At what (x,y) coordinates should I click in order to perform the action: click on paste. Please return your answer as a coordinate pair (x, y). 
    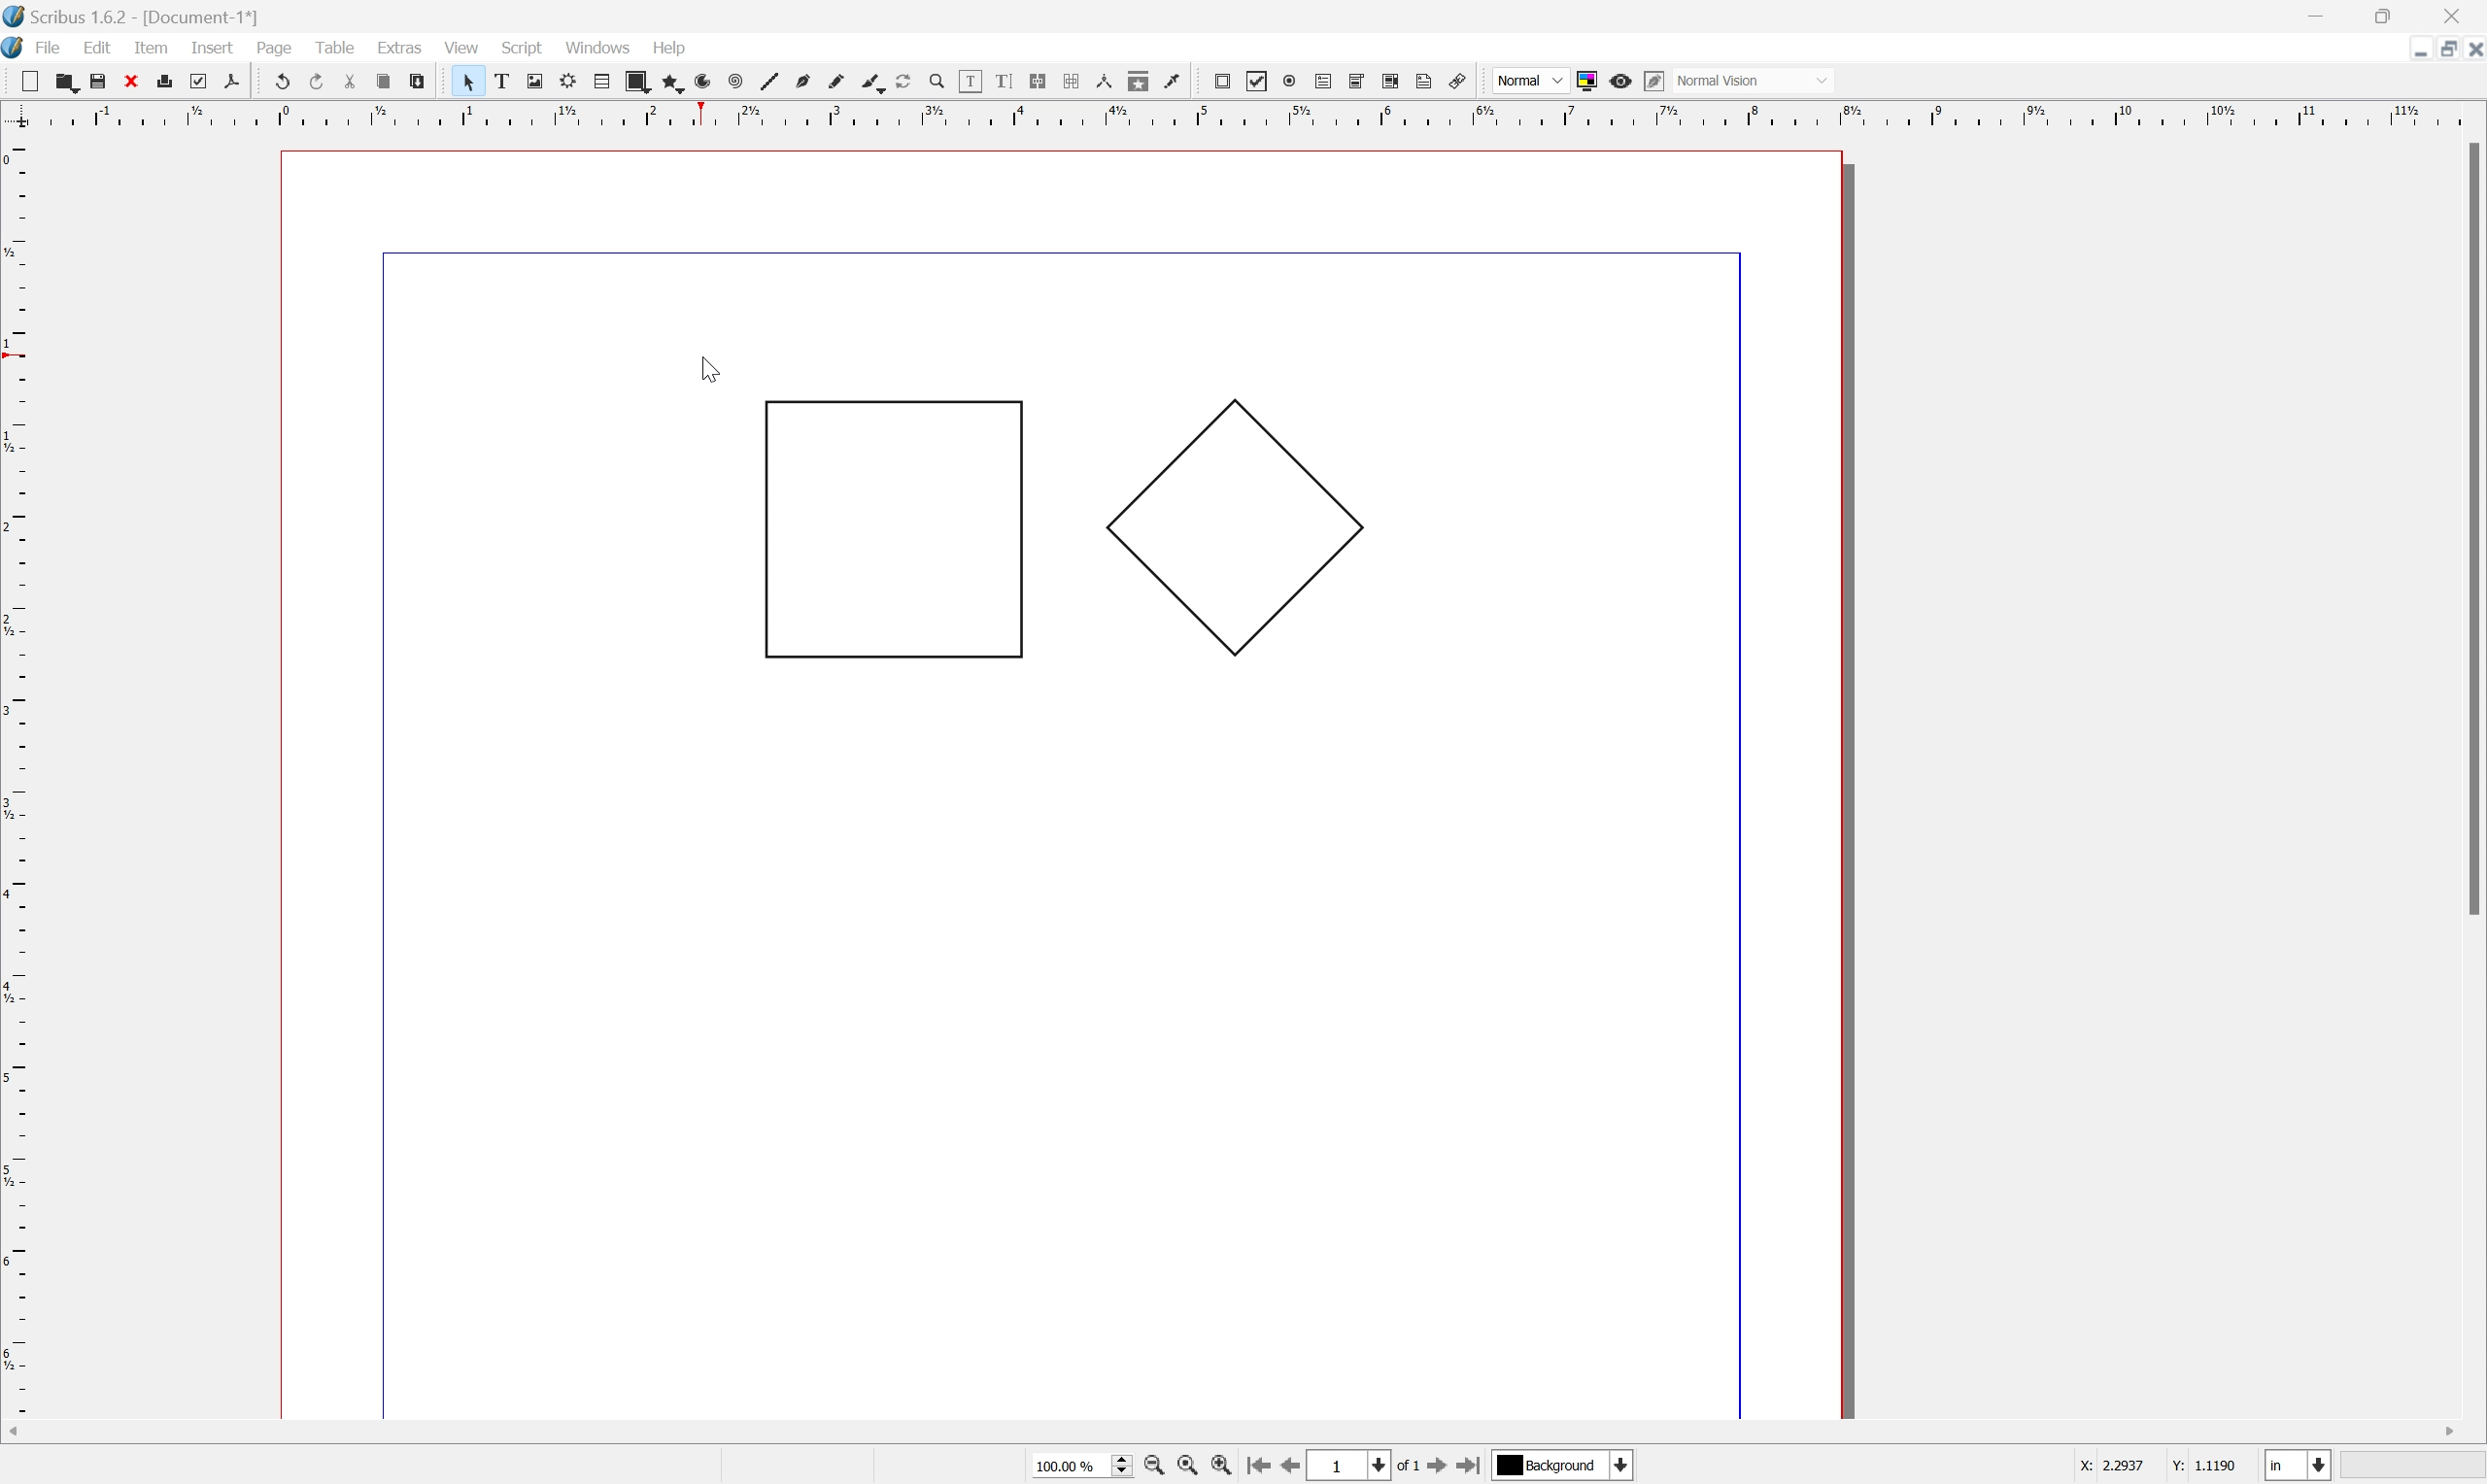
    Looking at the image, I should click on (415, 82).